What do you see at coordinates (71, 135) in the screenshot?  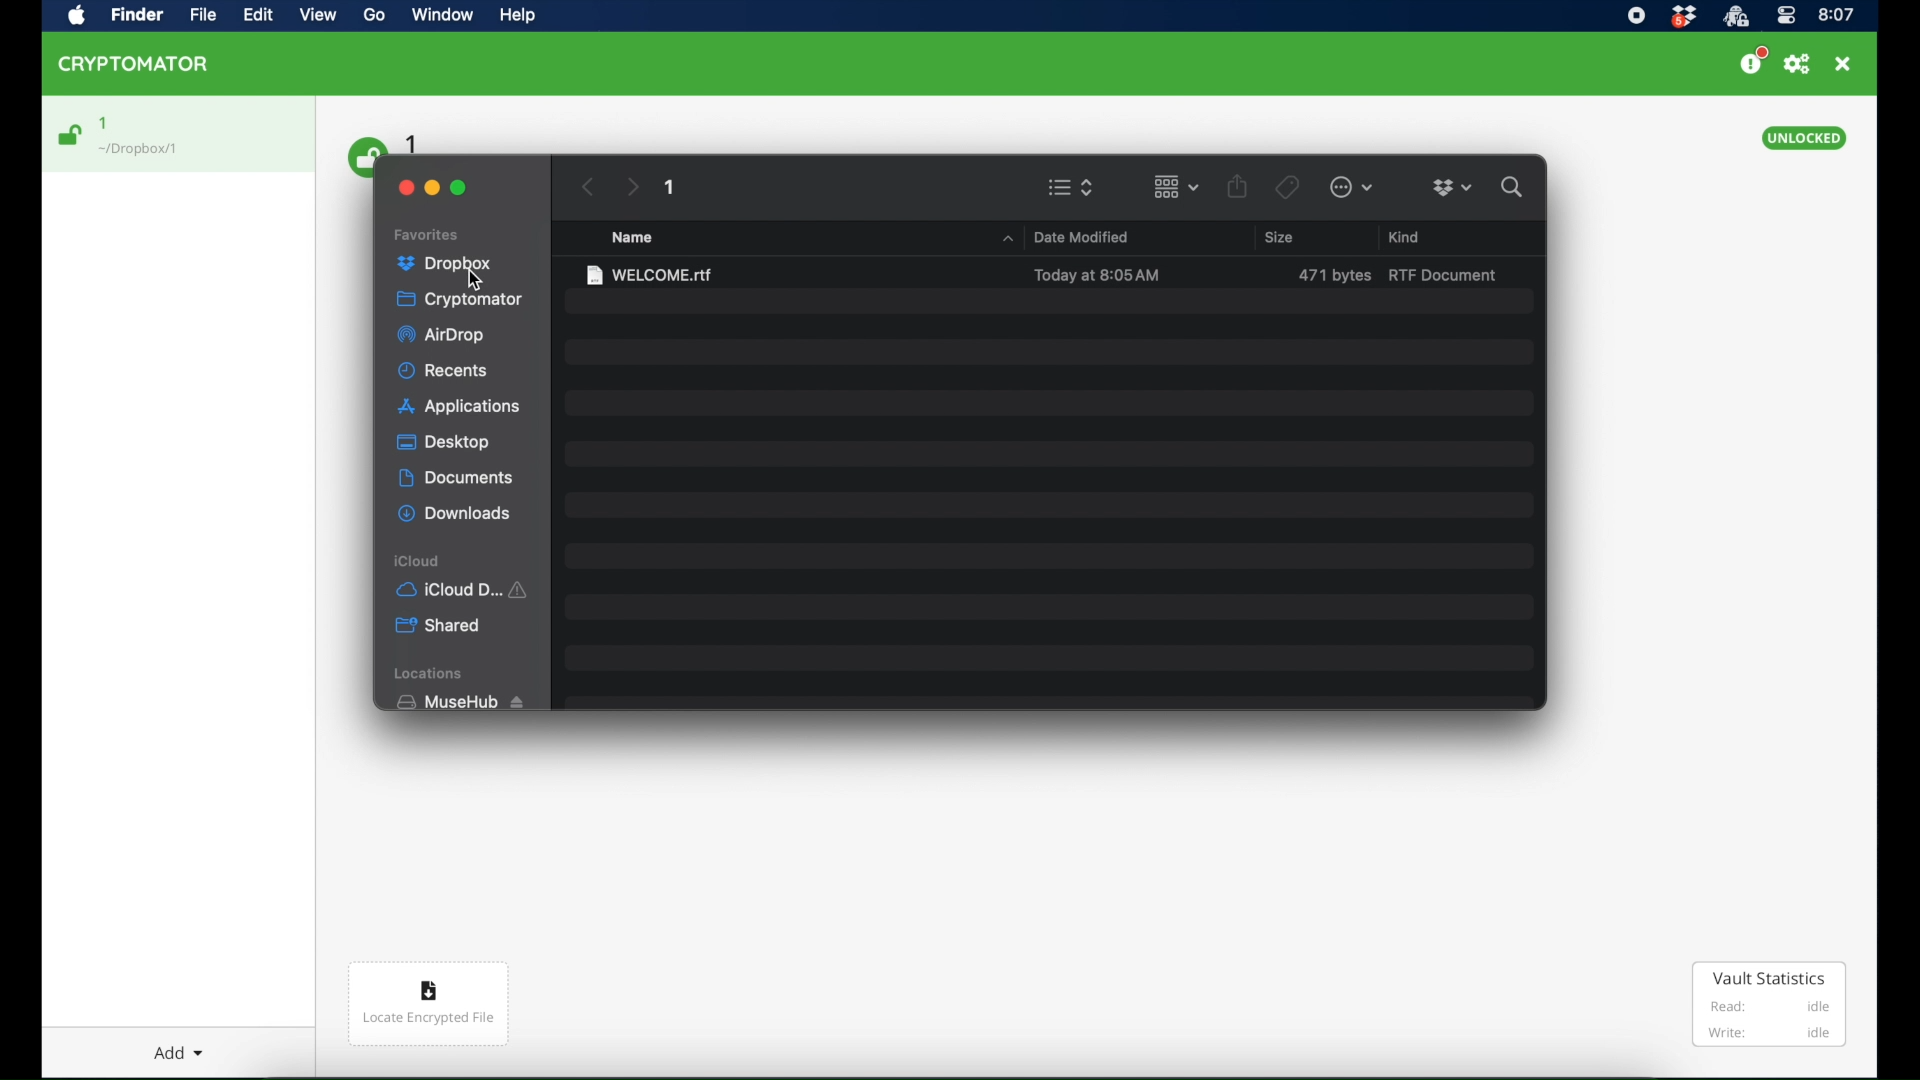 I see `unlocked icon` at bounding box center [71, 135].